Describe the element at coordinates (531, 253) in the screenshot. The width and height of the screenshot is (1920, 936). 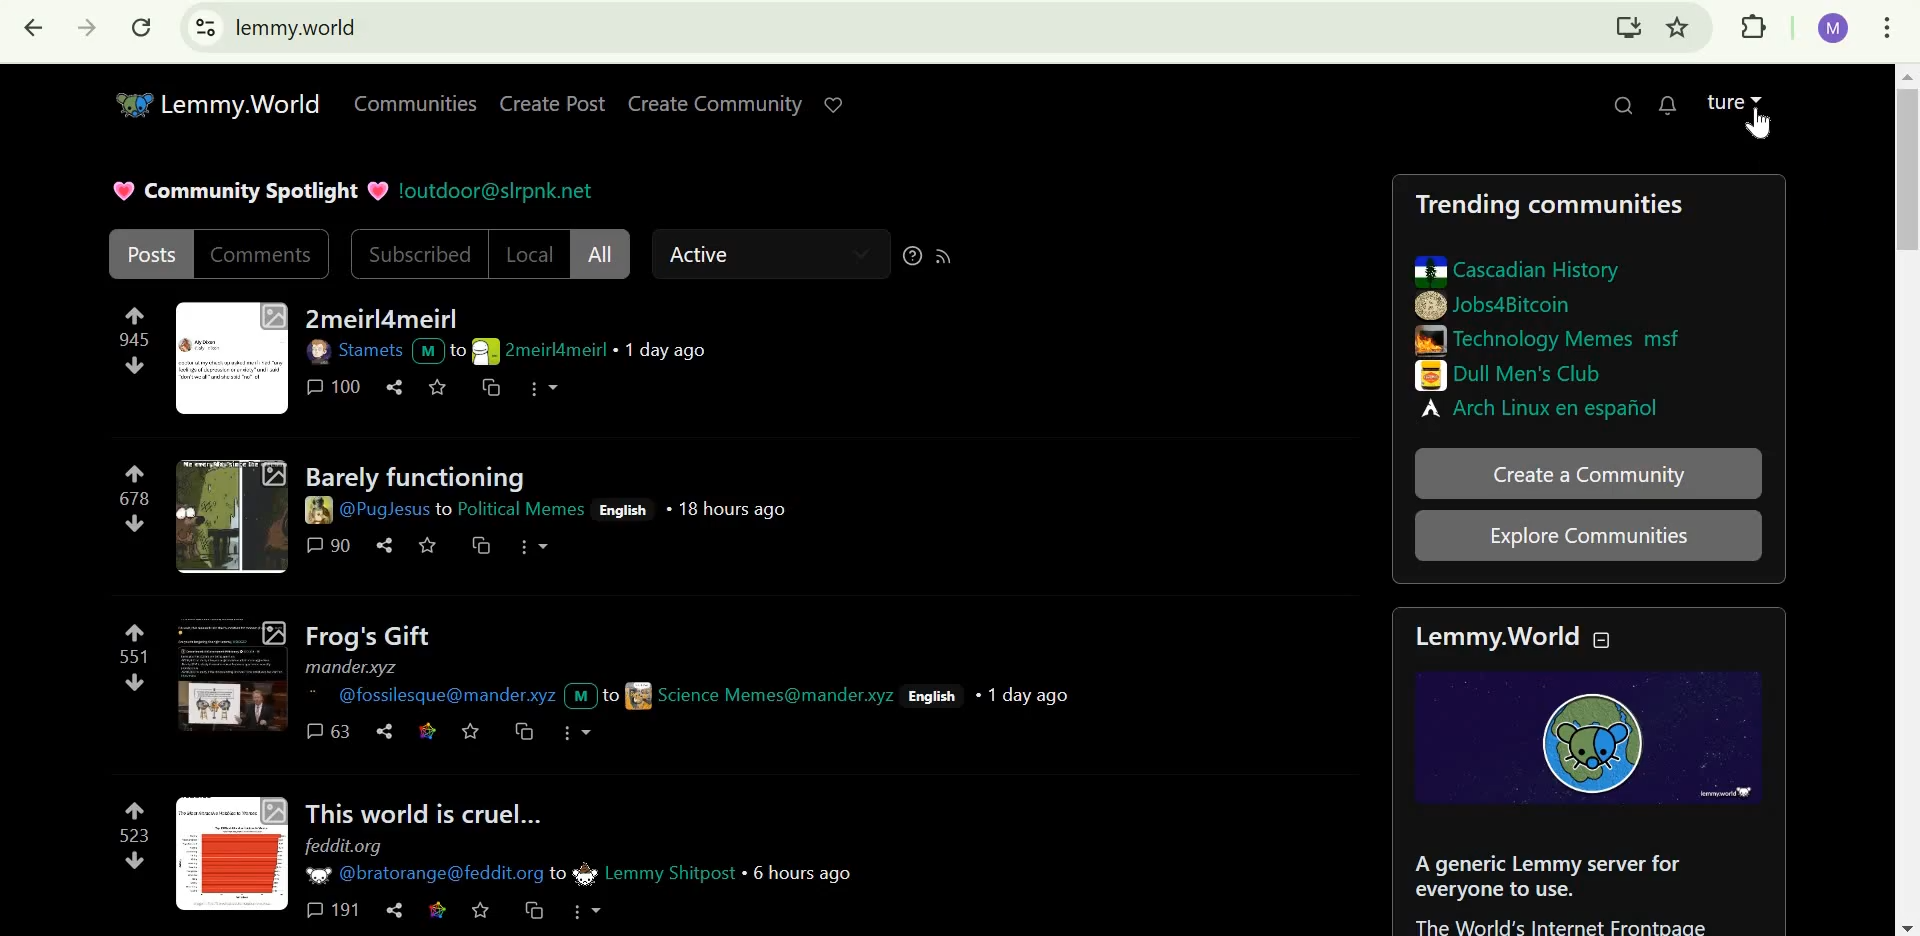
I see `Local` at that location.